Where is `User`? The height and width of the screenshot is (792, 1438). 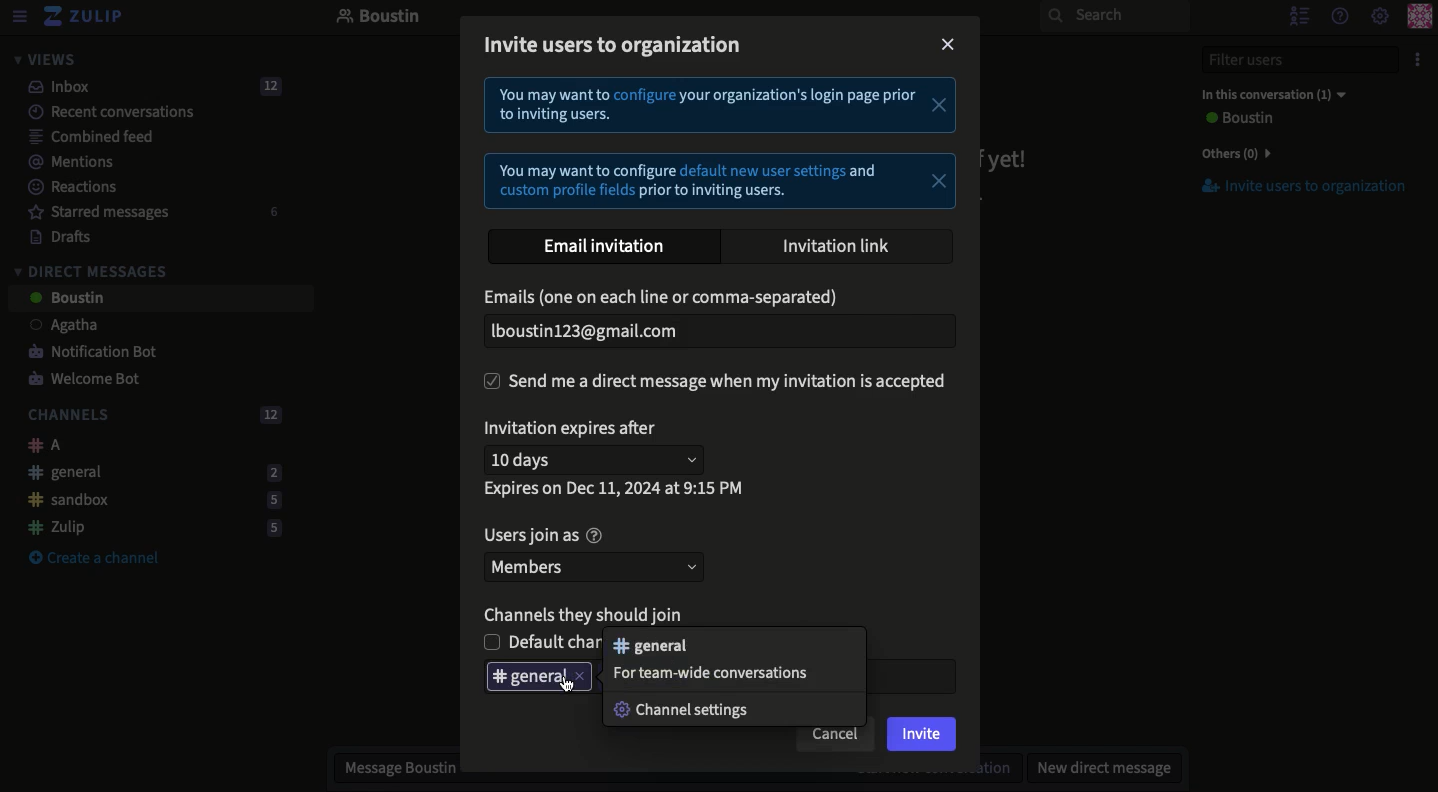 User is located at coordinates (1236, 119).